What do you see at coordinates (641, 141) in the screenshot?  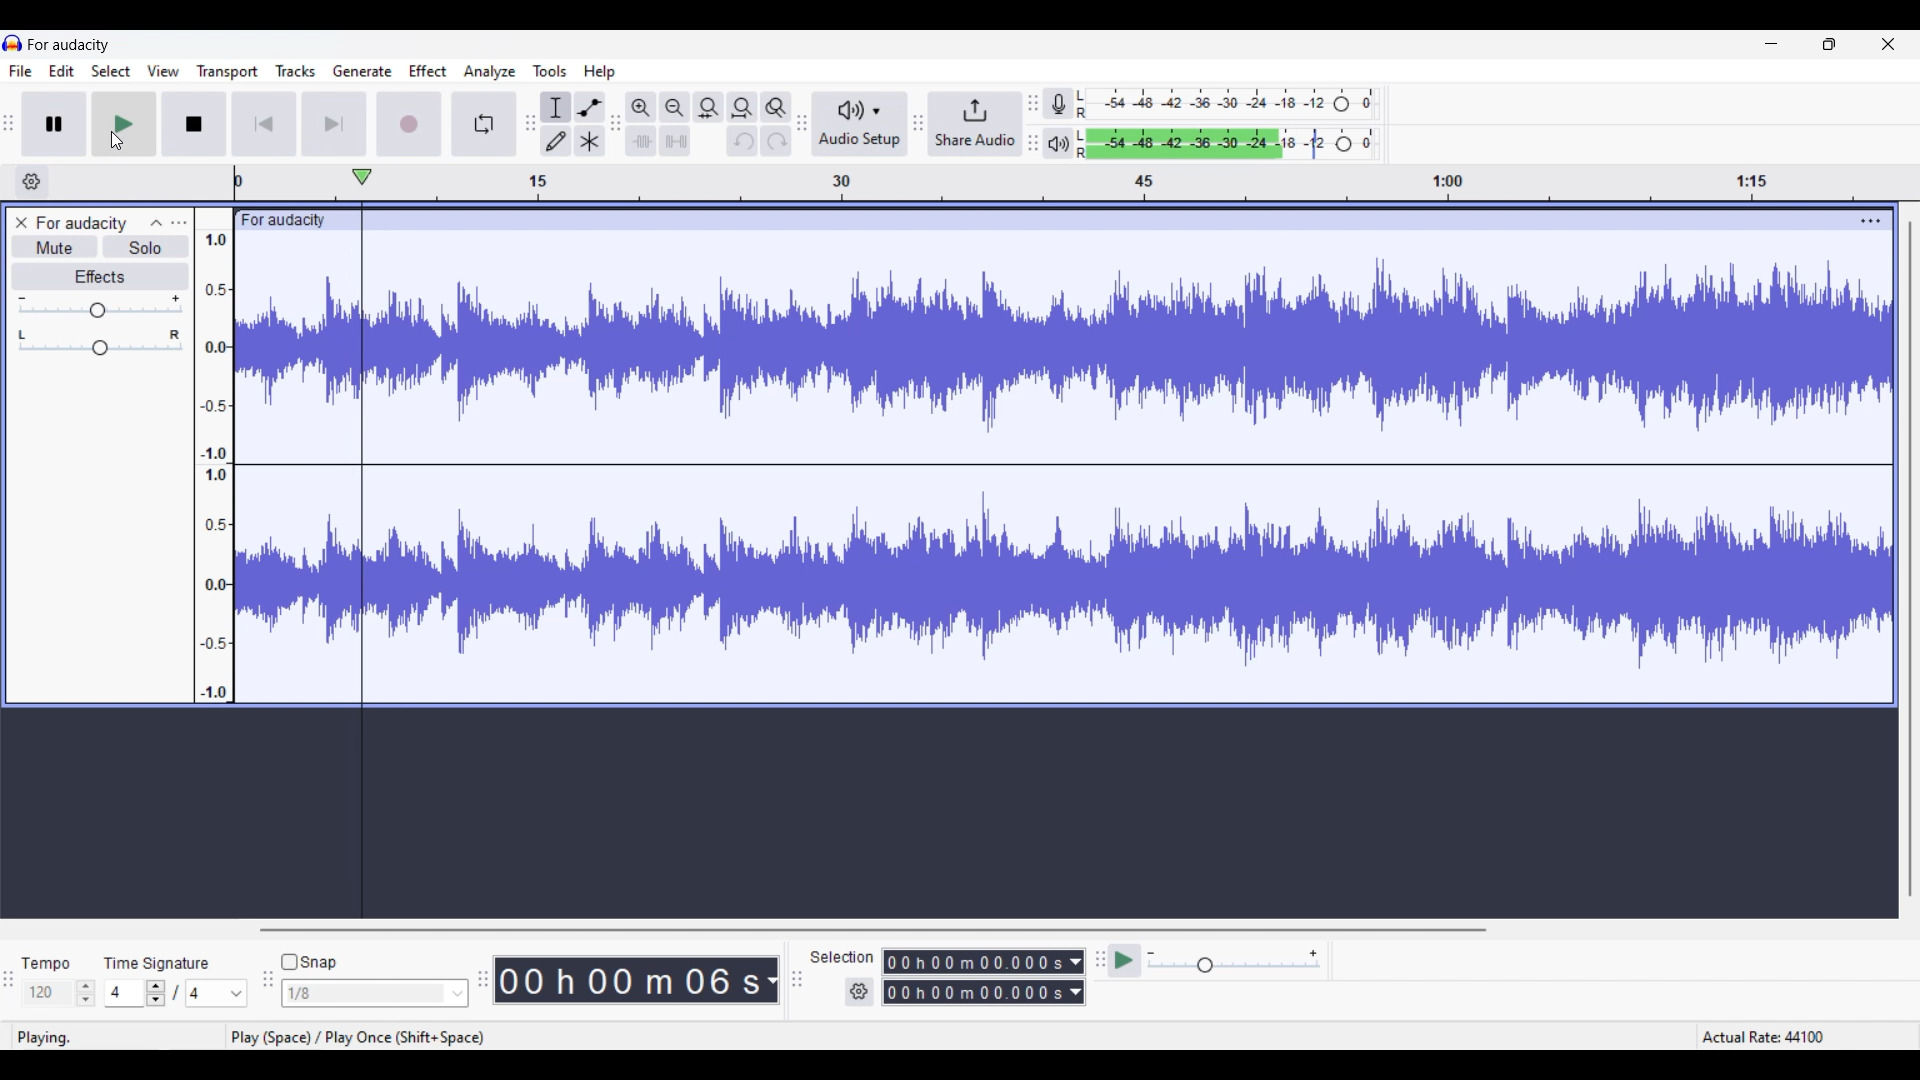 I see `Trim audio outside selection` at bounding box center [641, 141].